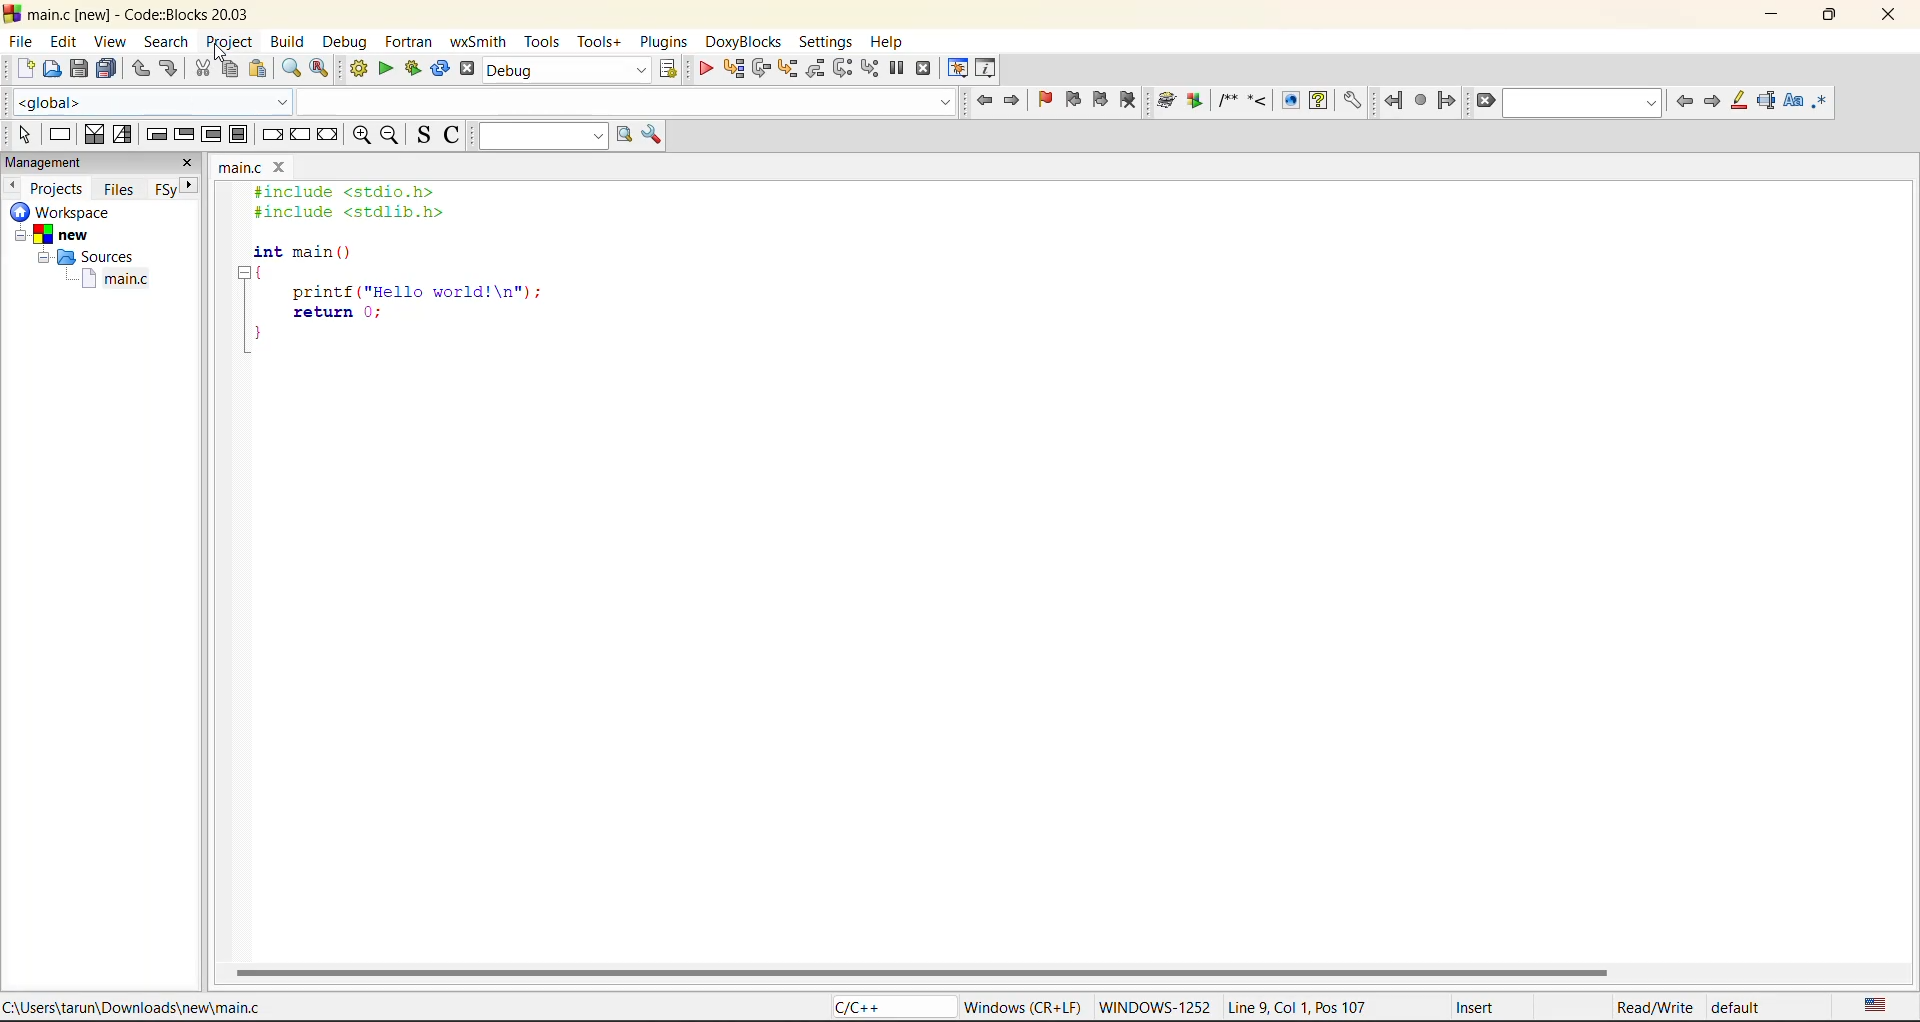 This screenshot has height=1022, width=1920. I want to click on Run HTML Documentation, so click(1290, 99).